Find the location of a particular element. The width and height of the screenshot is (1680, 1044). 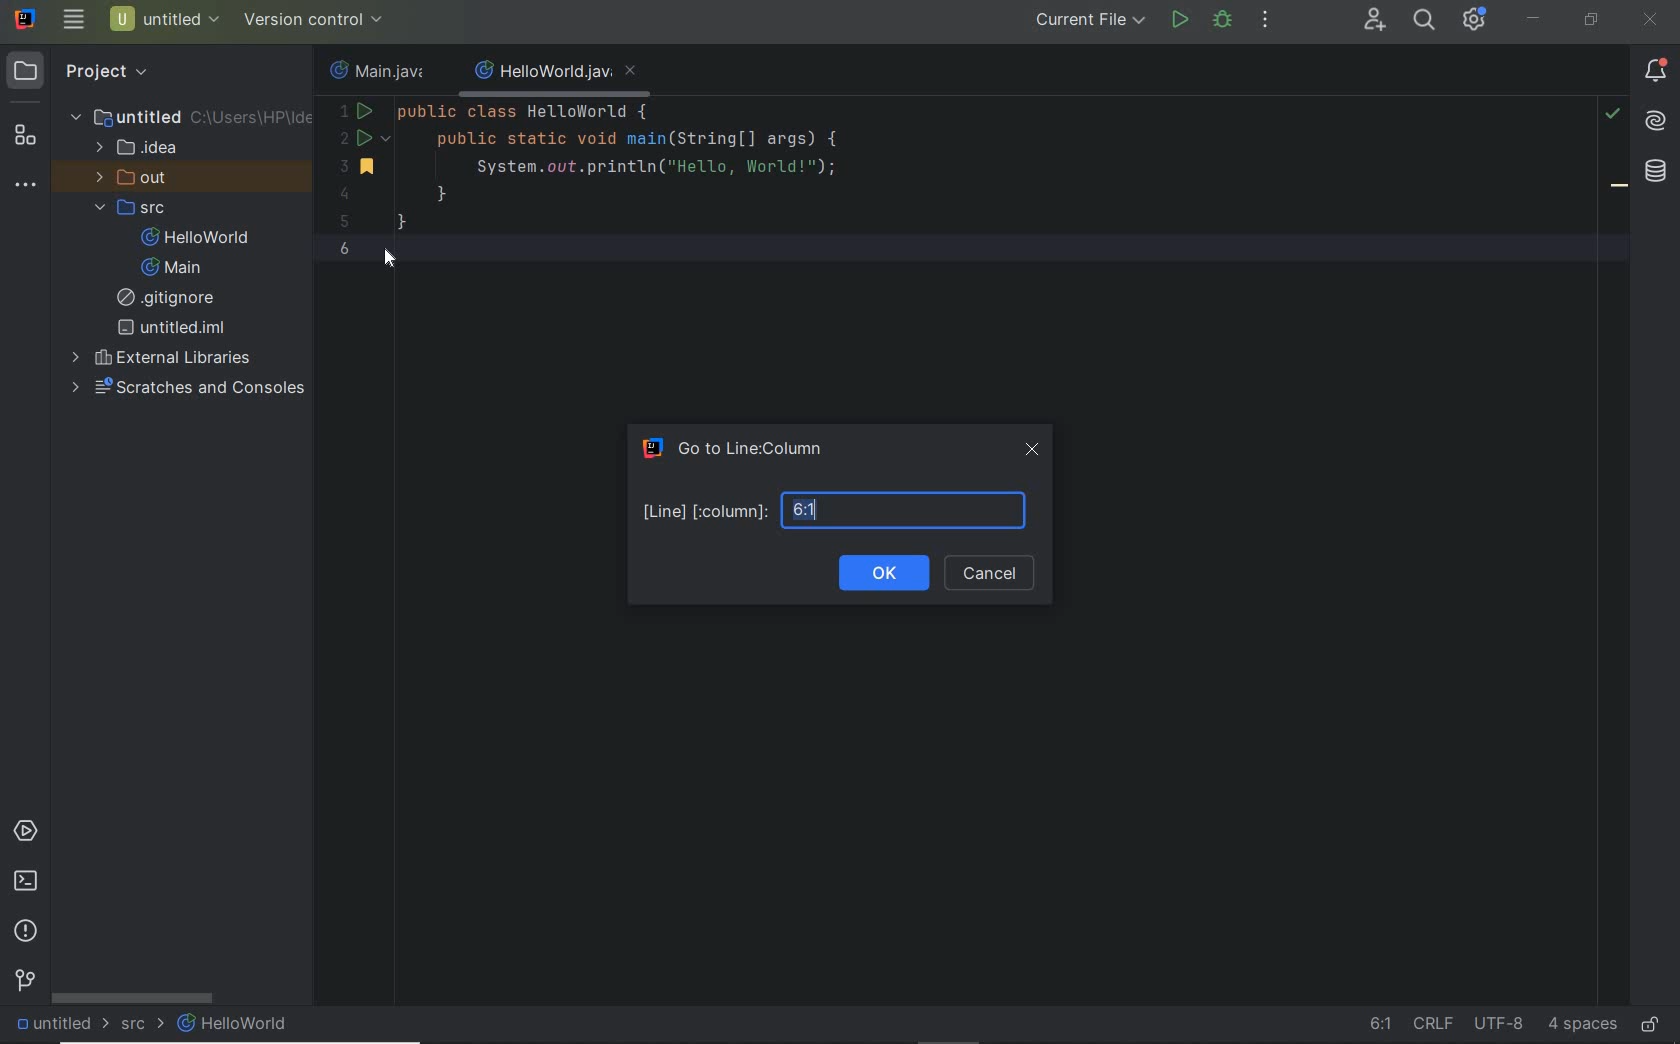

untitled is located at coordinates (189, 116).